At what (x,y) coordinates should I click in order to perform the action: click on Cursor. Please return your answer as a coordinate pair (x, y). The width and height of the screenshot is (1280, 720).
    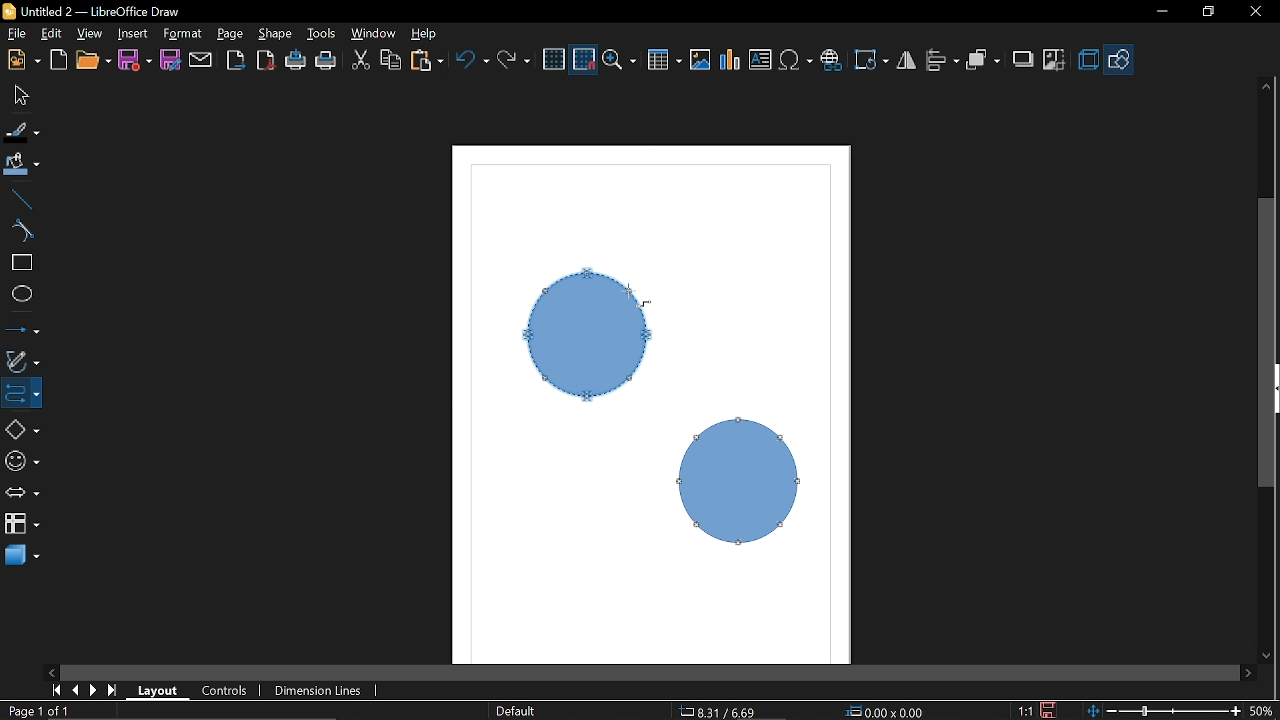
    Looking at the image, I should click on (636, 297).